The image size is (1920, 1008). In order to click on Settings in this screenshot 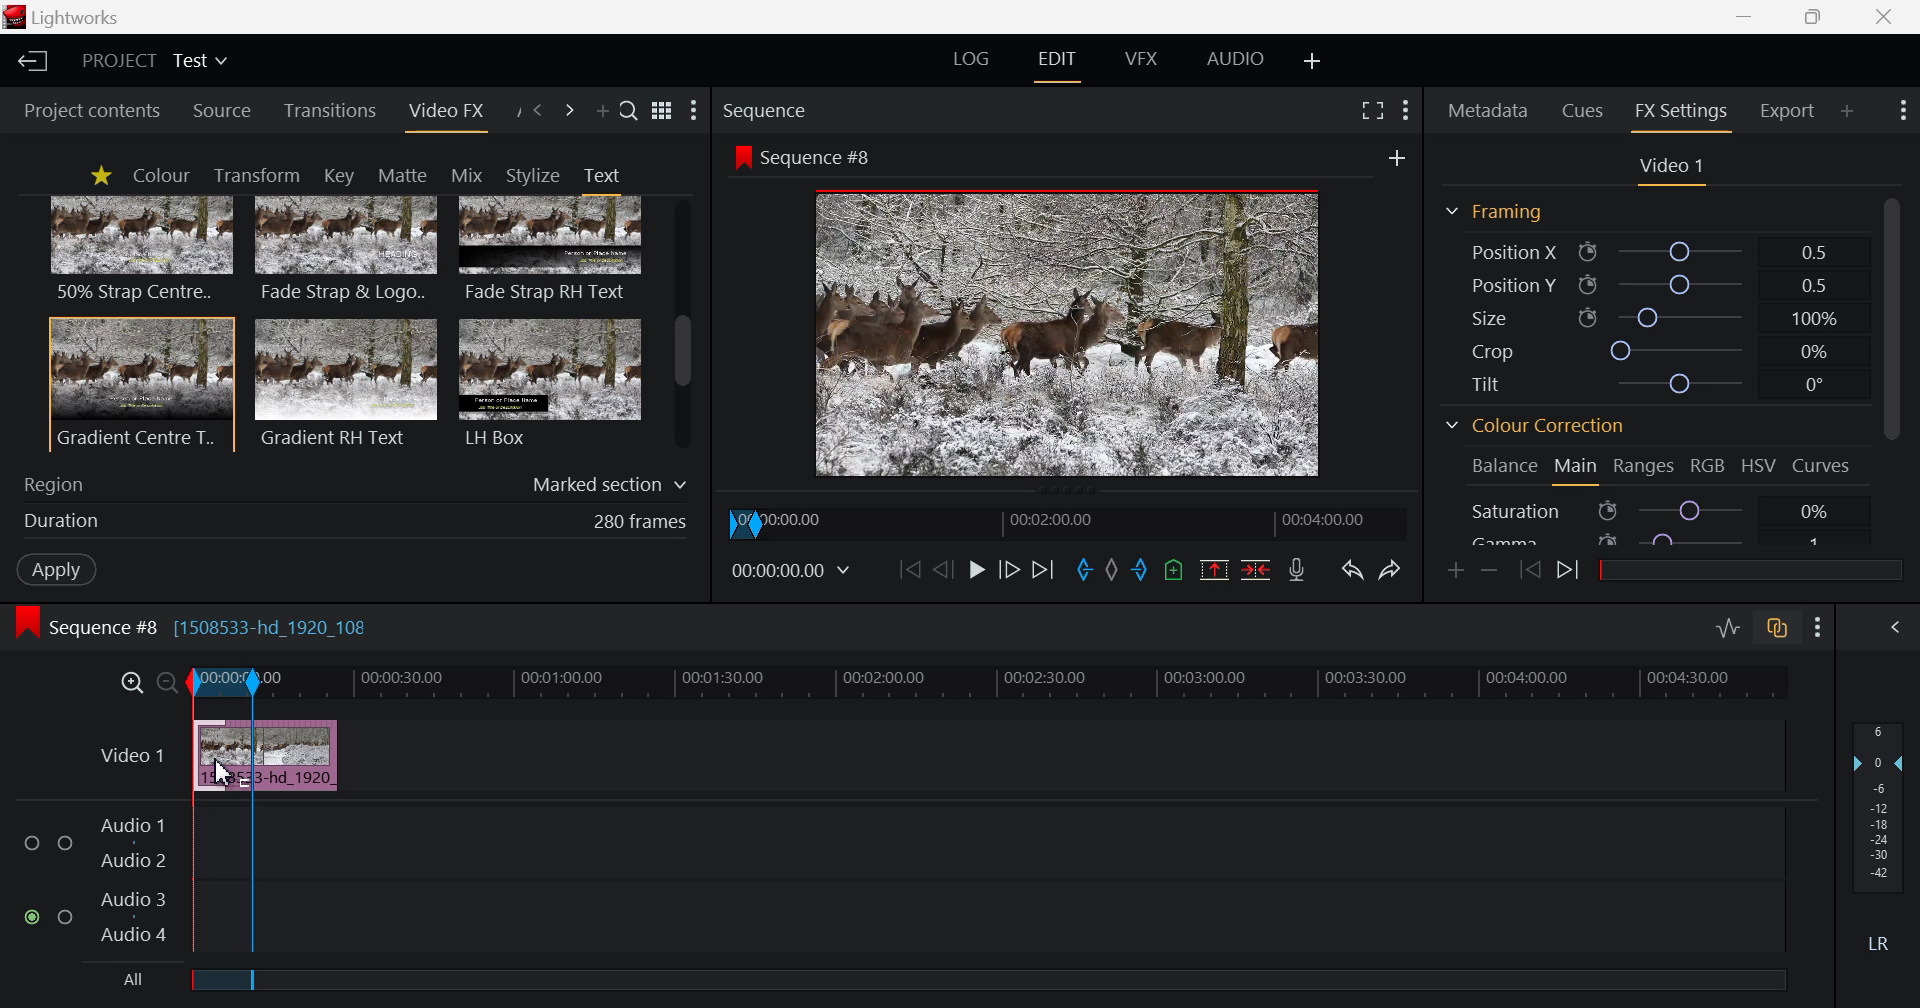, I will do `click(1404, 108)`.